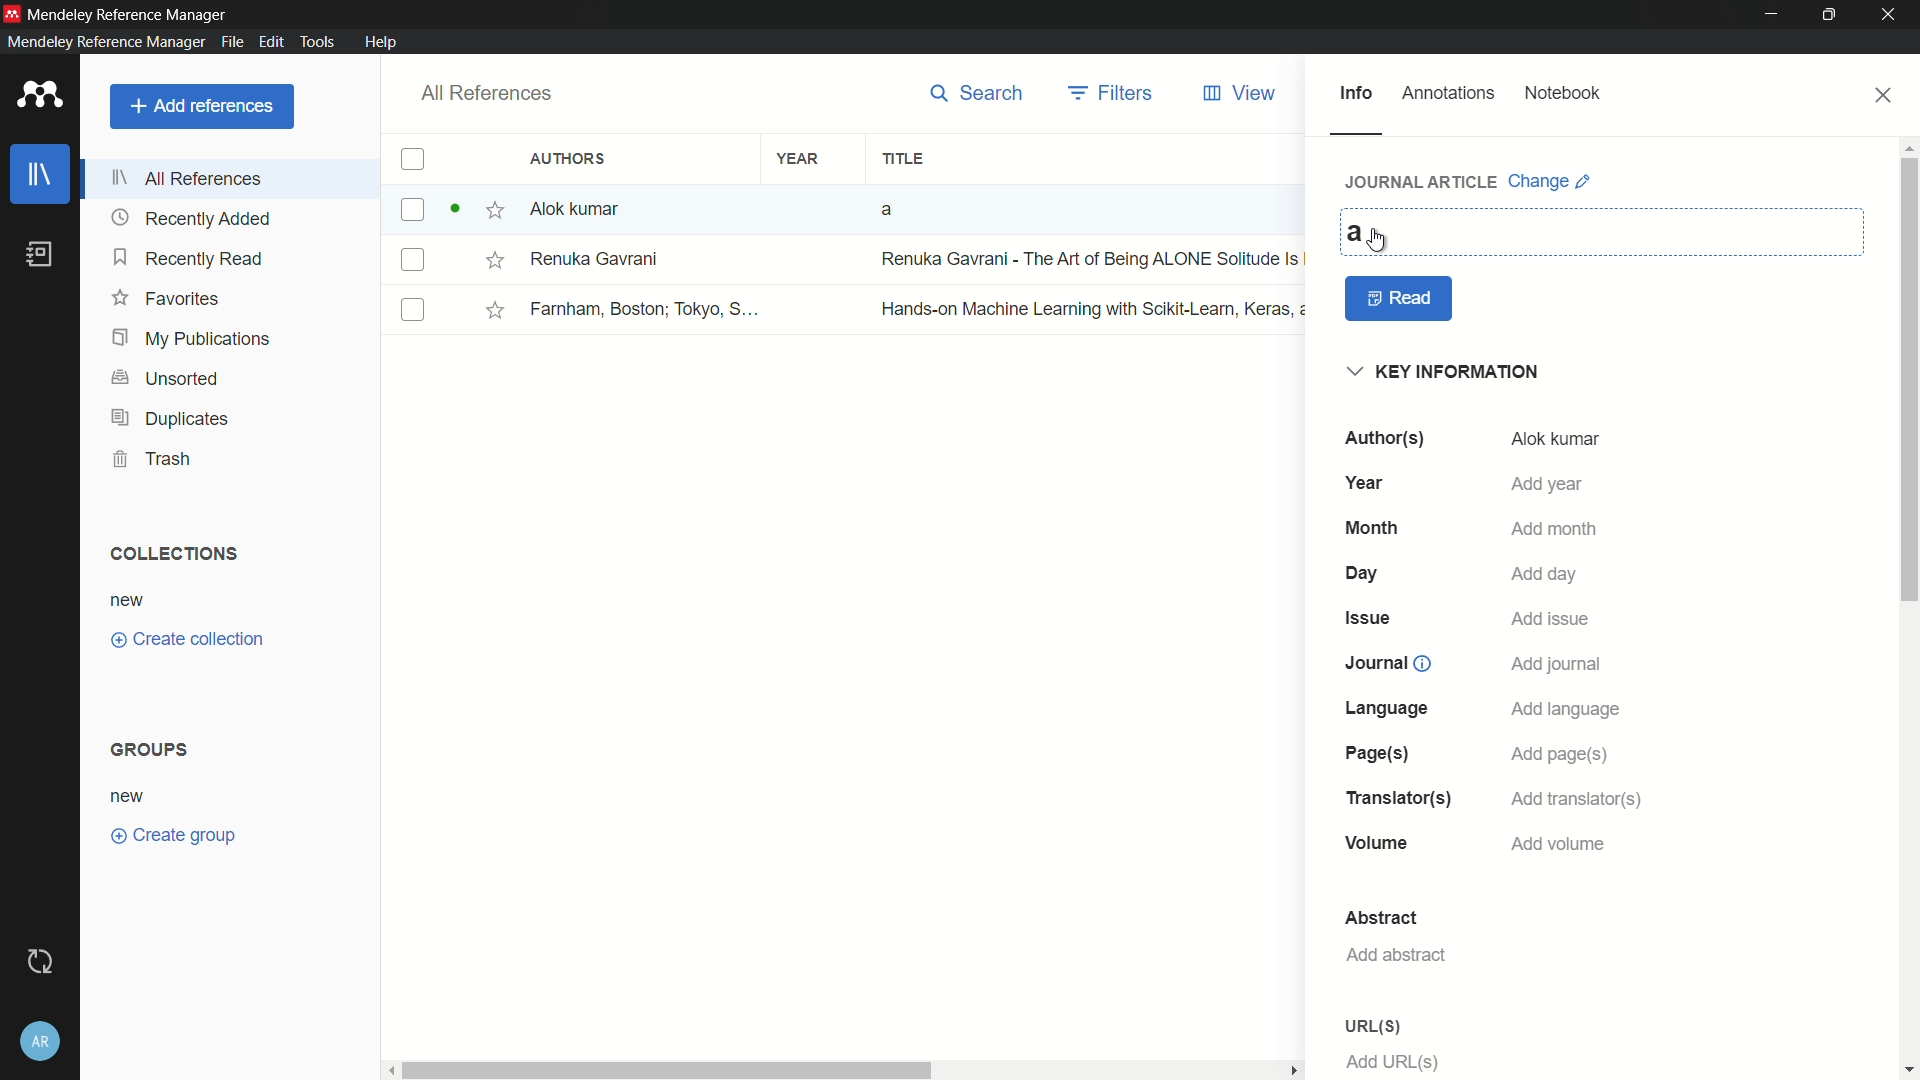  What do you see at coordinates (1892, 15) in the screenshot?
I see `close app` at bounding box center [1892, 15].